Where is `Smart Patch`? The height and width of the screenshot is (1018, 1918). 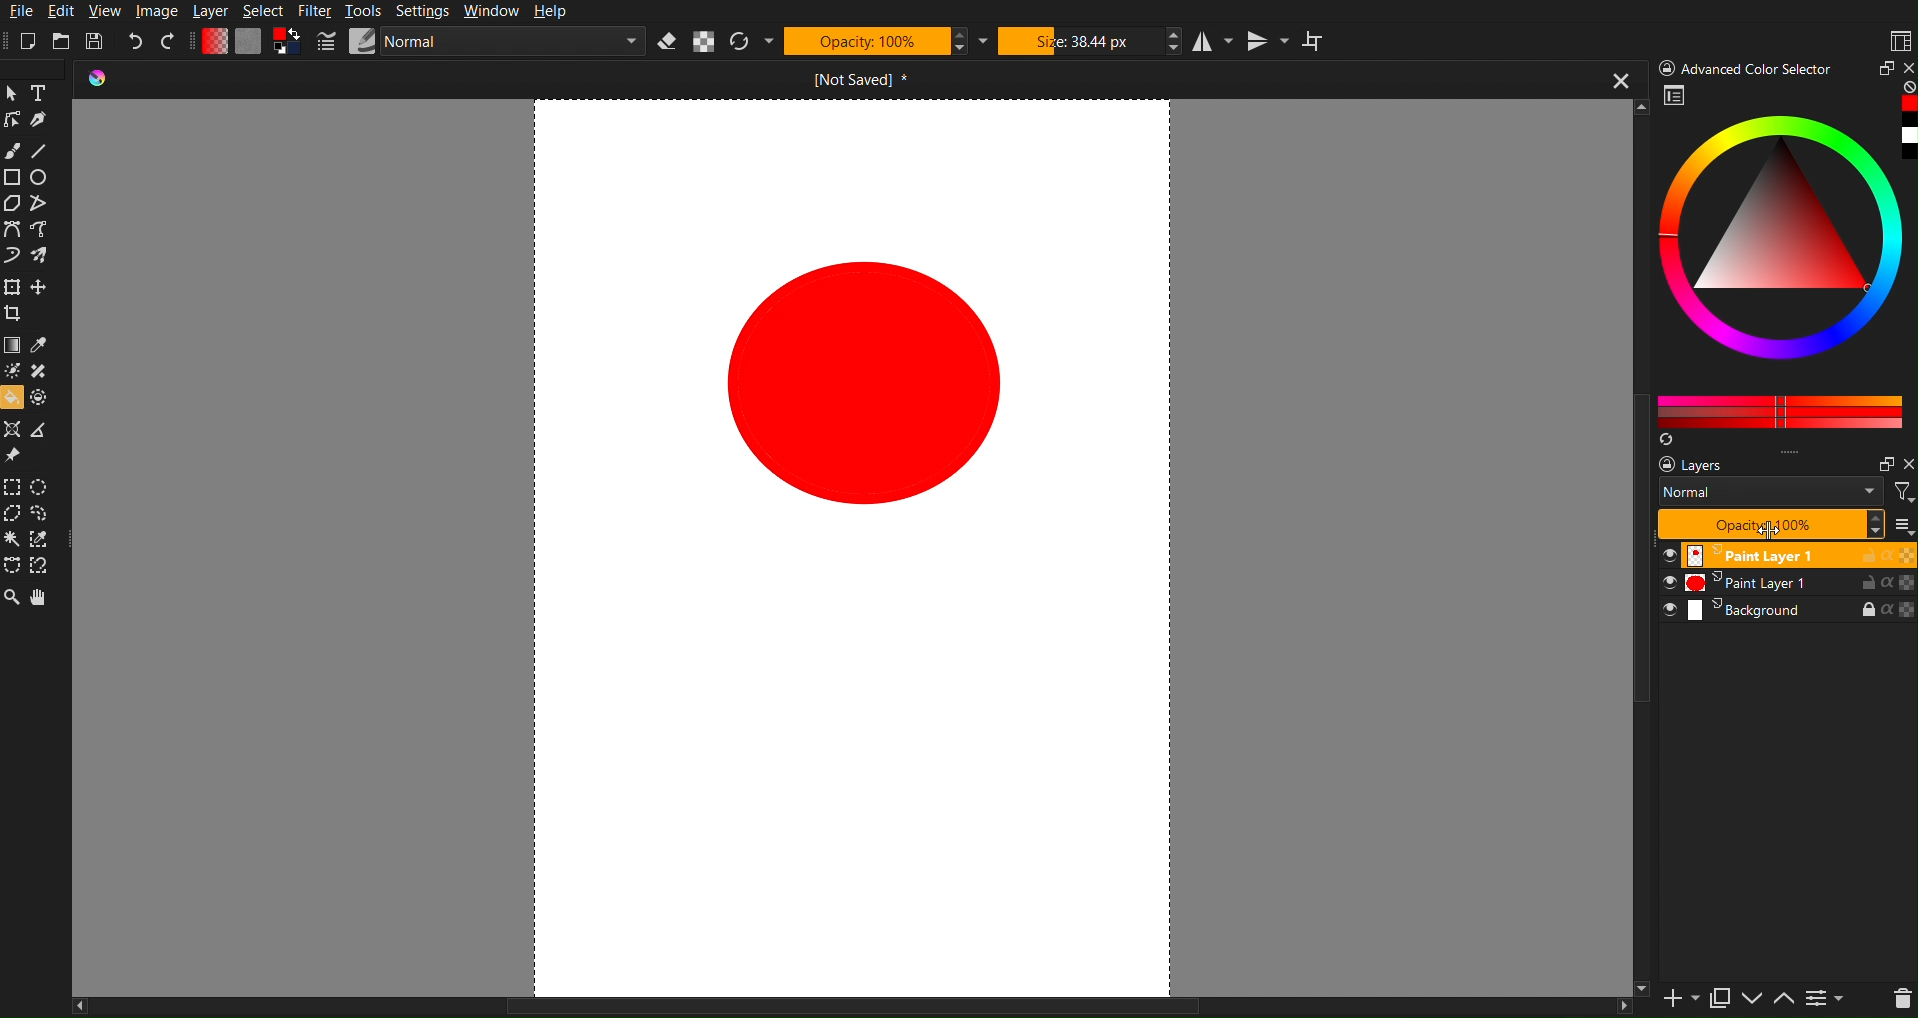
Smart Patch is located at coordinates (41, 371).